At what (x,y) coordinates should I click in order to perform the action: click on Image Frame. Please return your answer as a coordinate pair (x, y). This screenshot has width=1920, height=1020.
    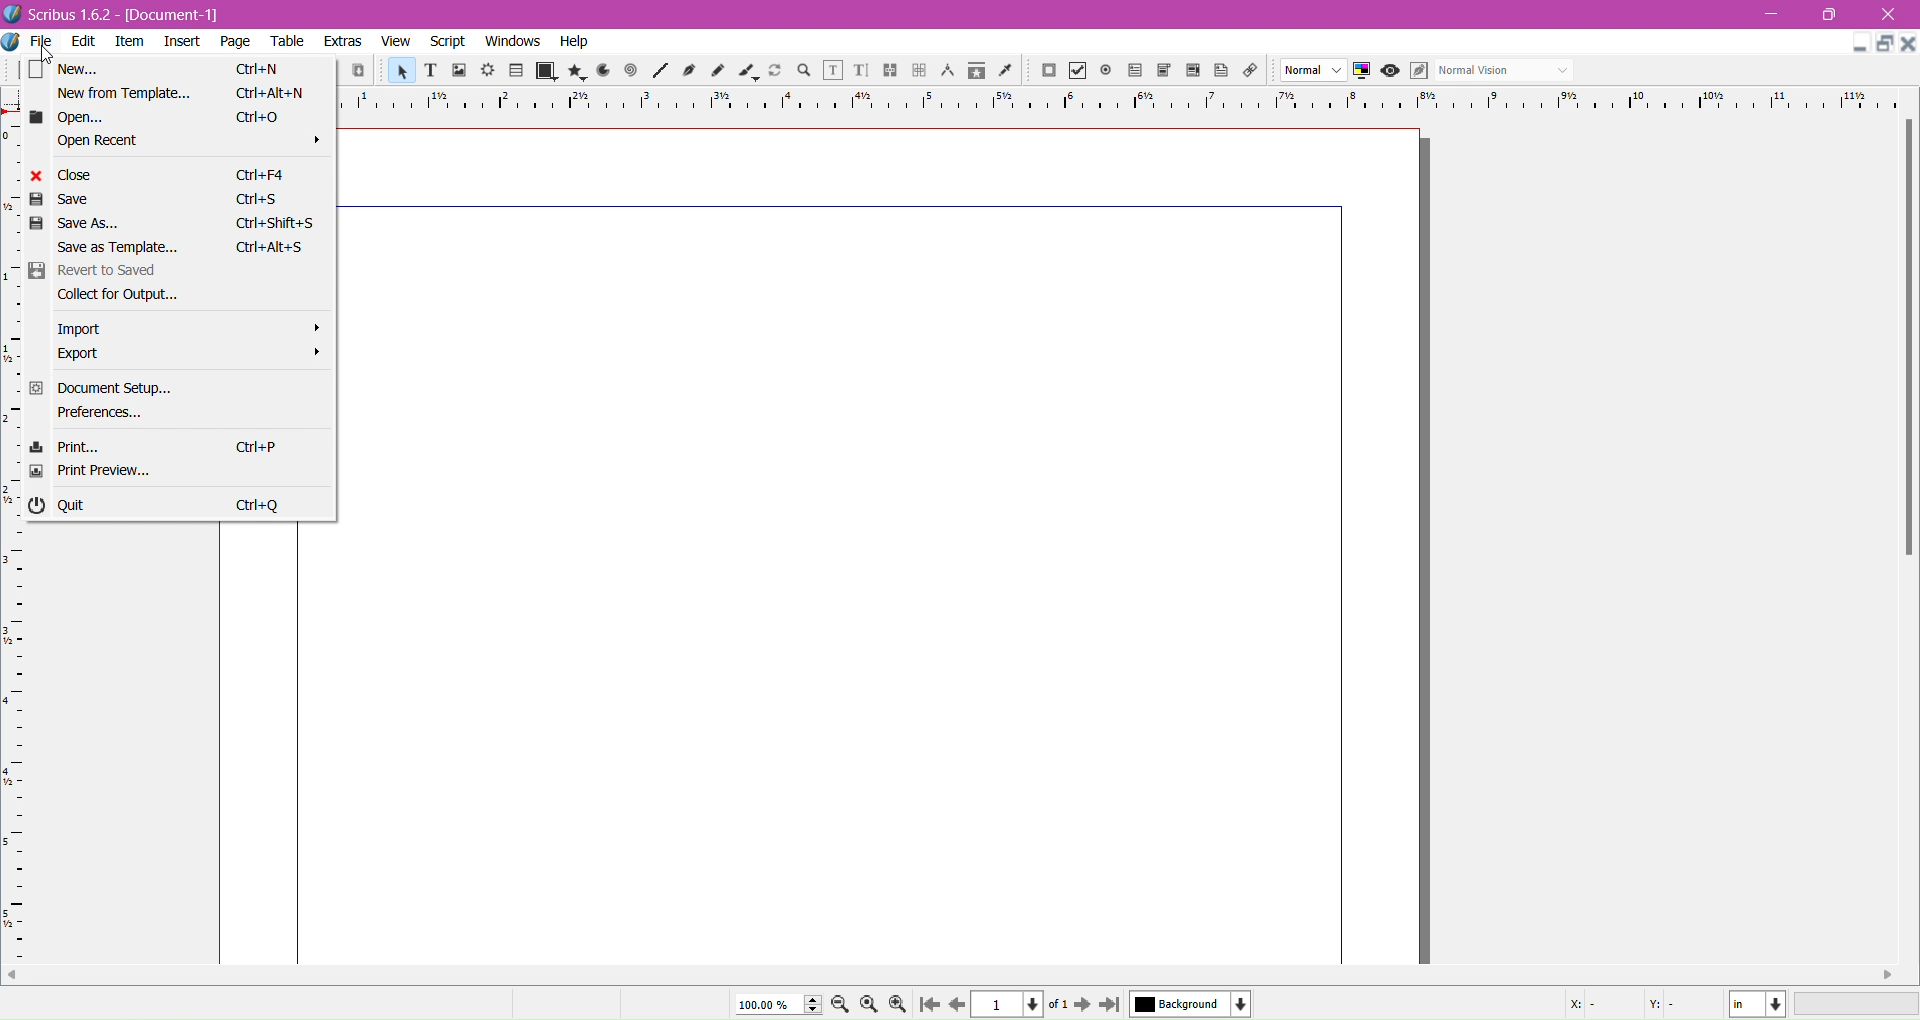
    Looking at the image, I should click on (460, 71).